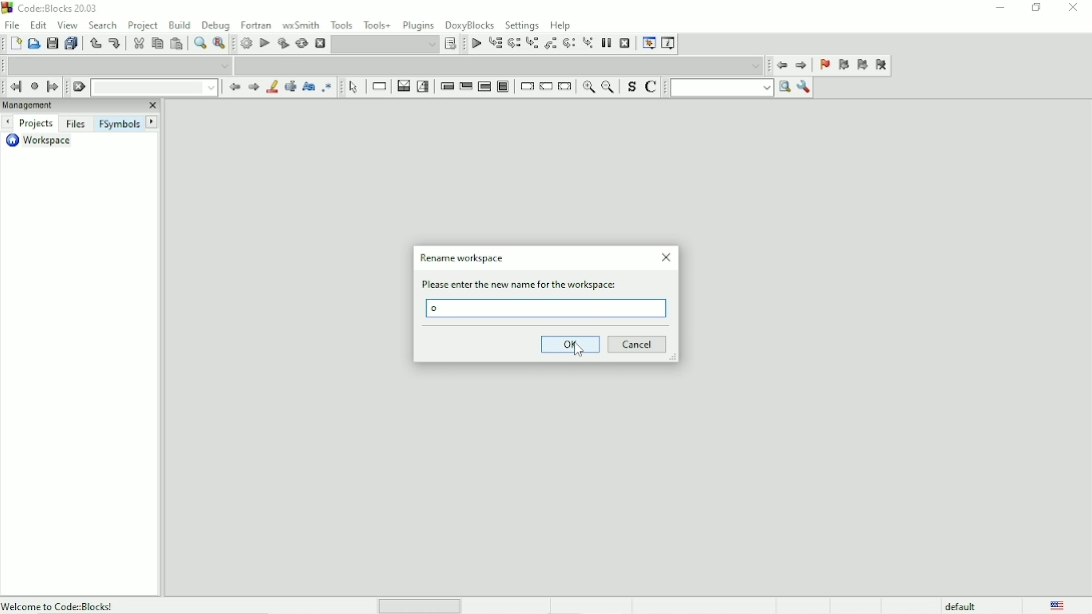  What do you see at coordinates (402, 86) in the screenshot?
I see `Decision` at bounding box center [402, 86].